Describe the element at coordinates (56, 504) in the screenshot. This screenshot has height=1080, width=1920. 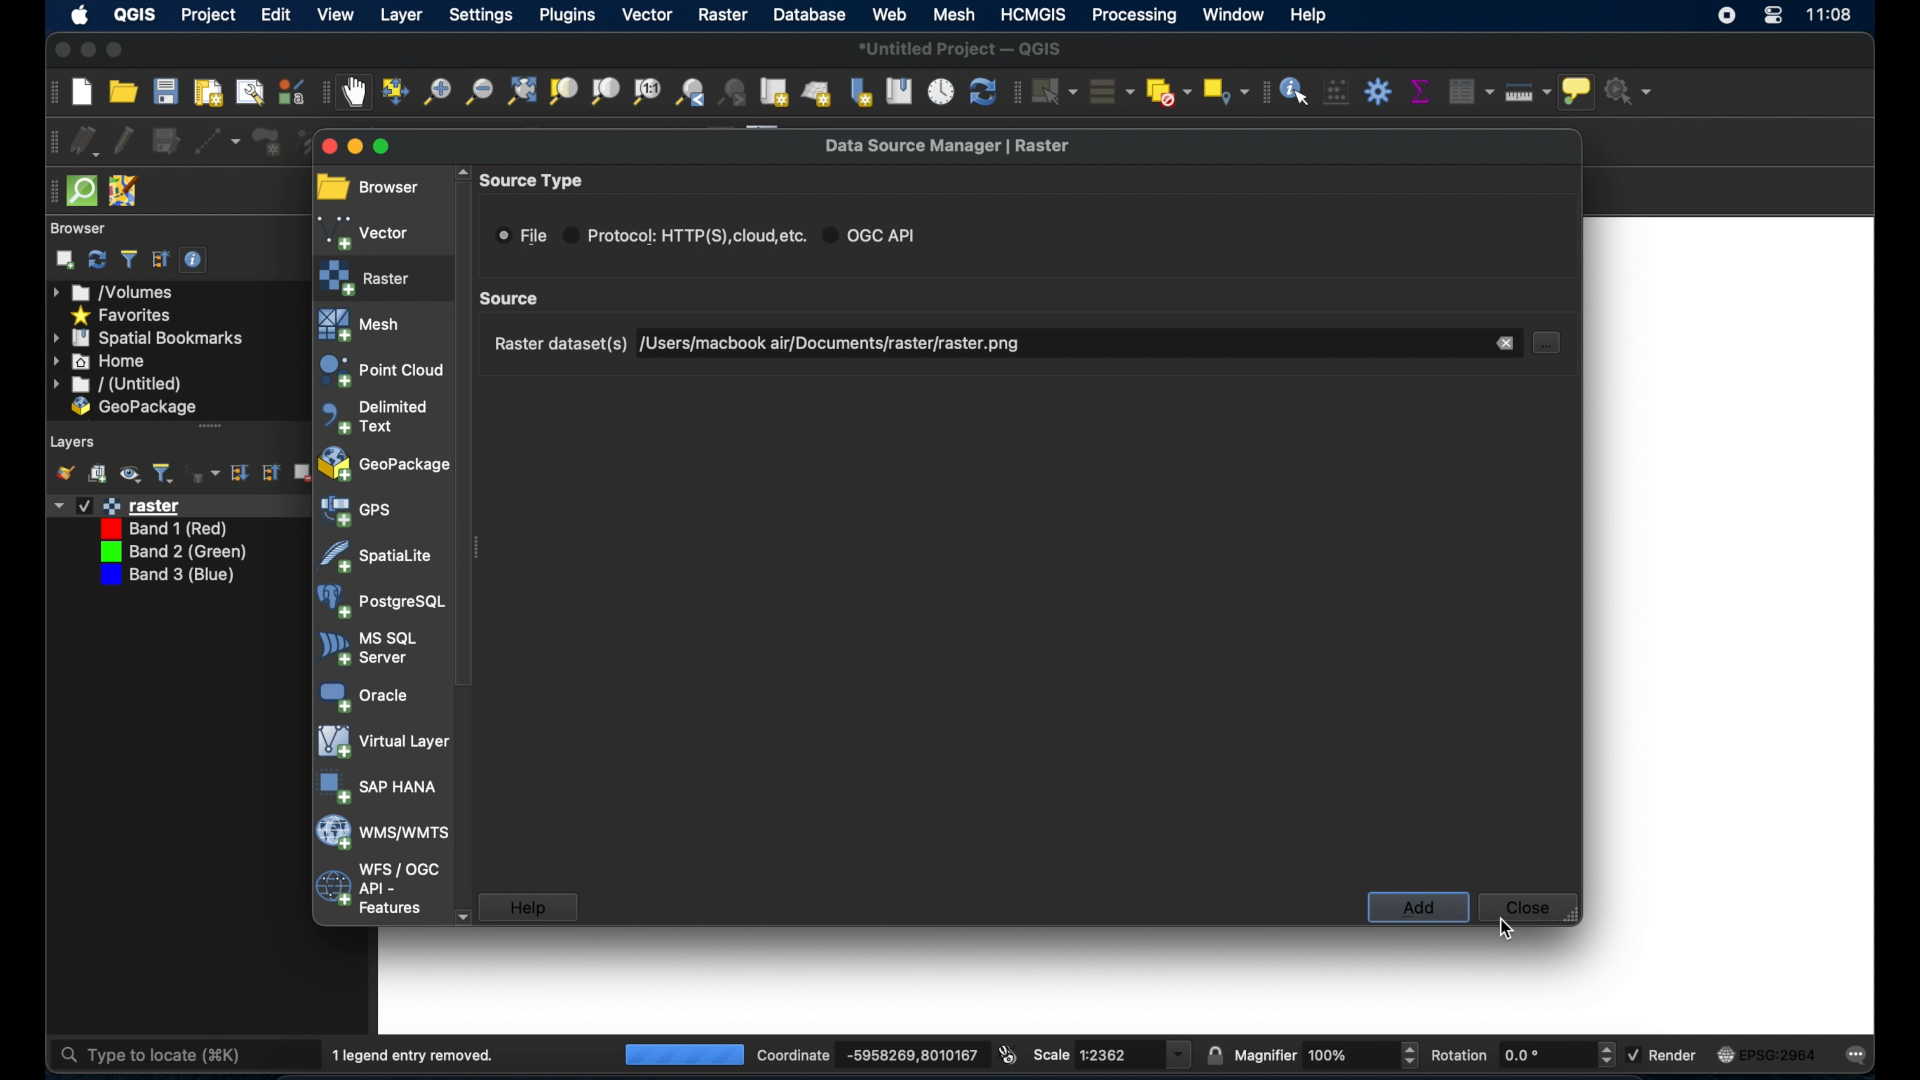
I see `dropdown` at that location.